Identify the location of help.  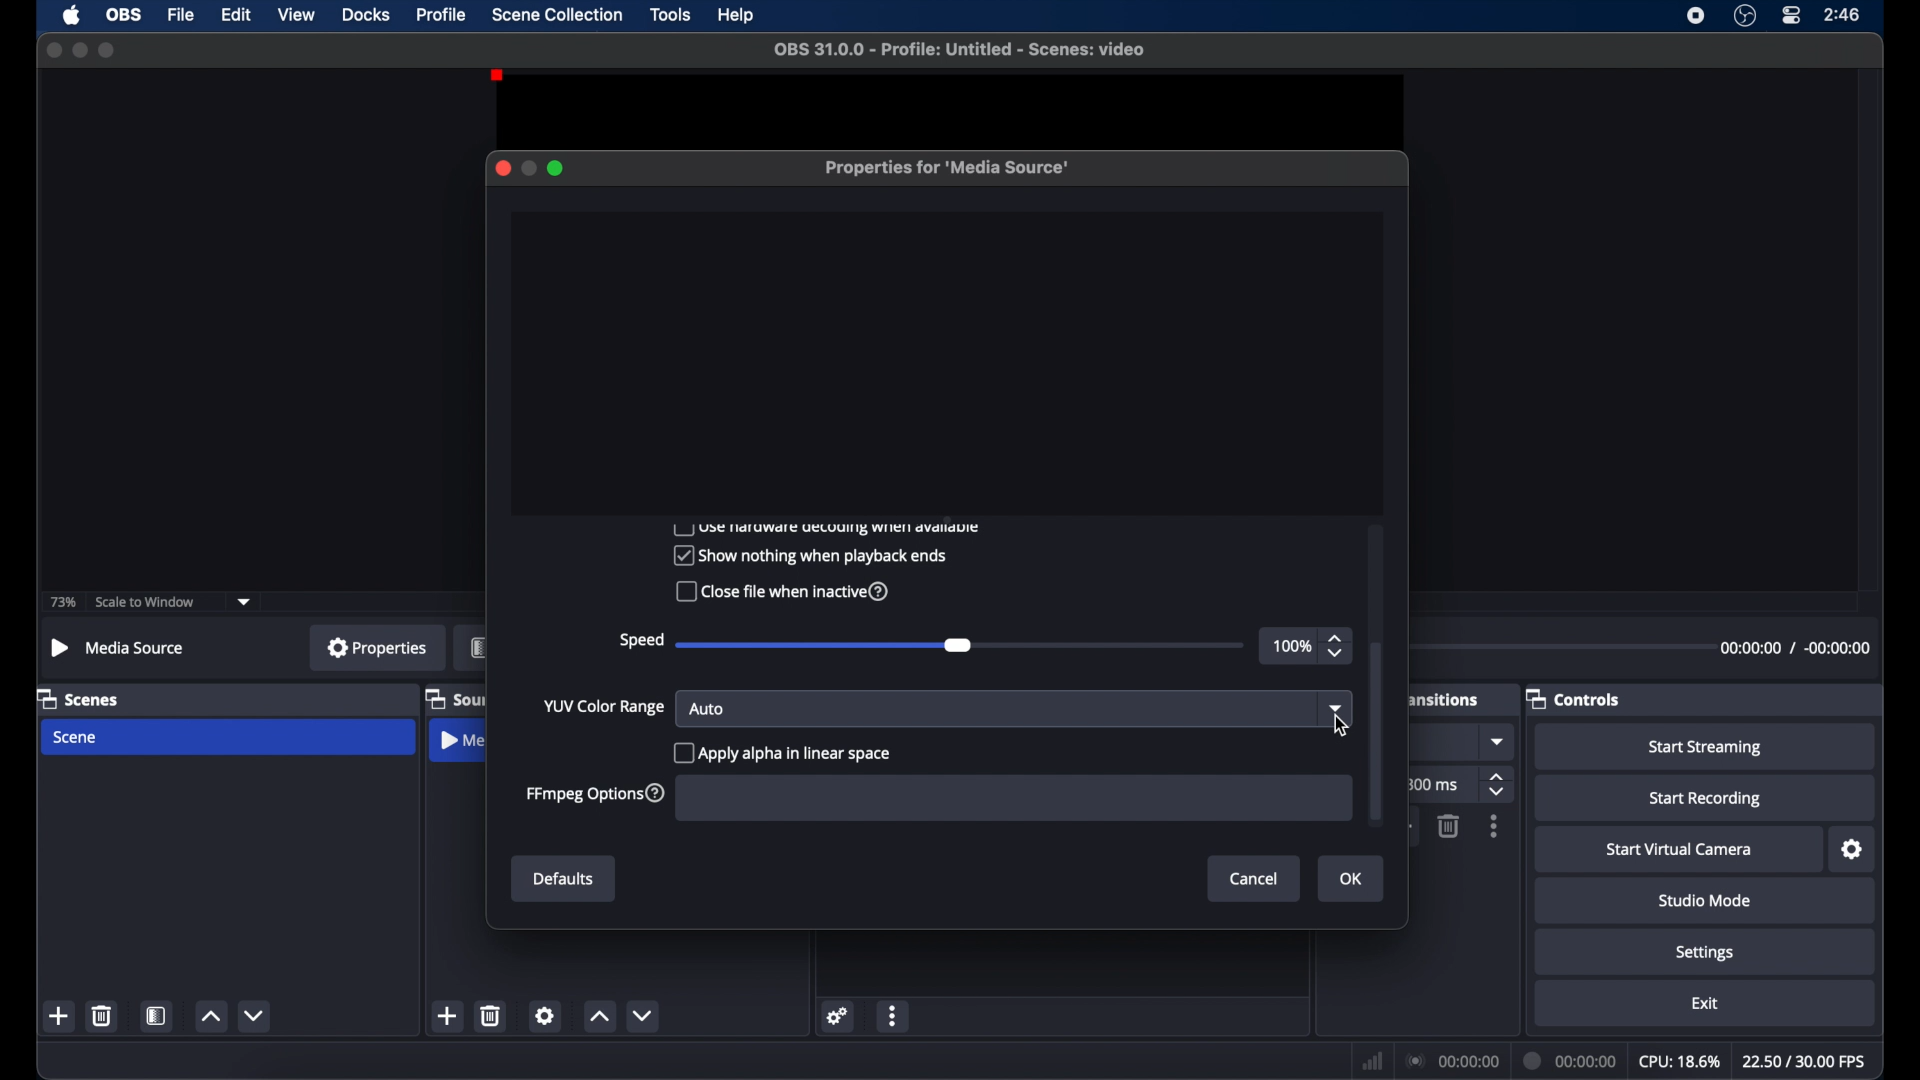
(737, 16).